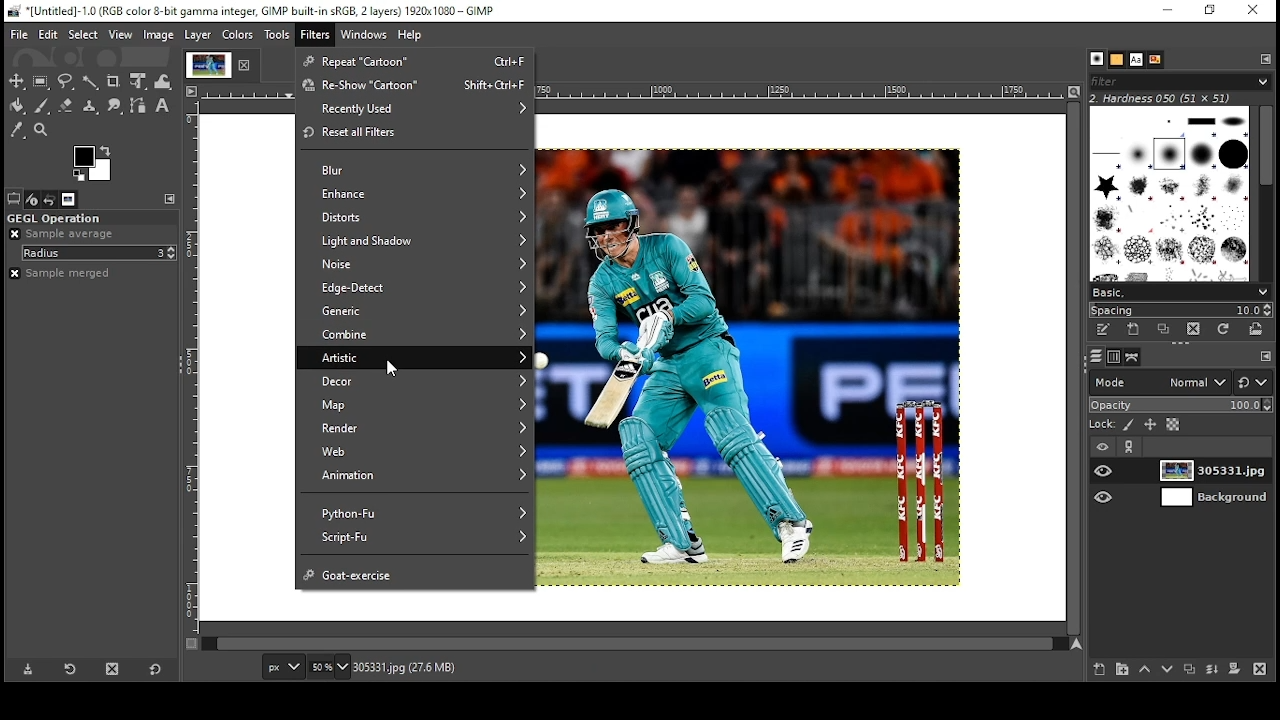  Describe the element at coordinates (163, 79) in the screenshot. I see `warp transform` at that location.